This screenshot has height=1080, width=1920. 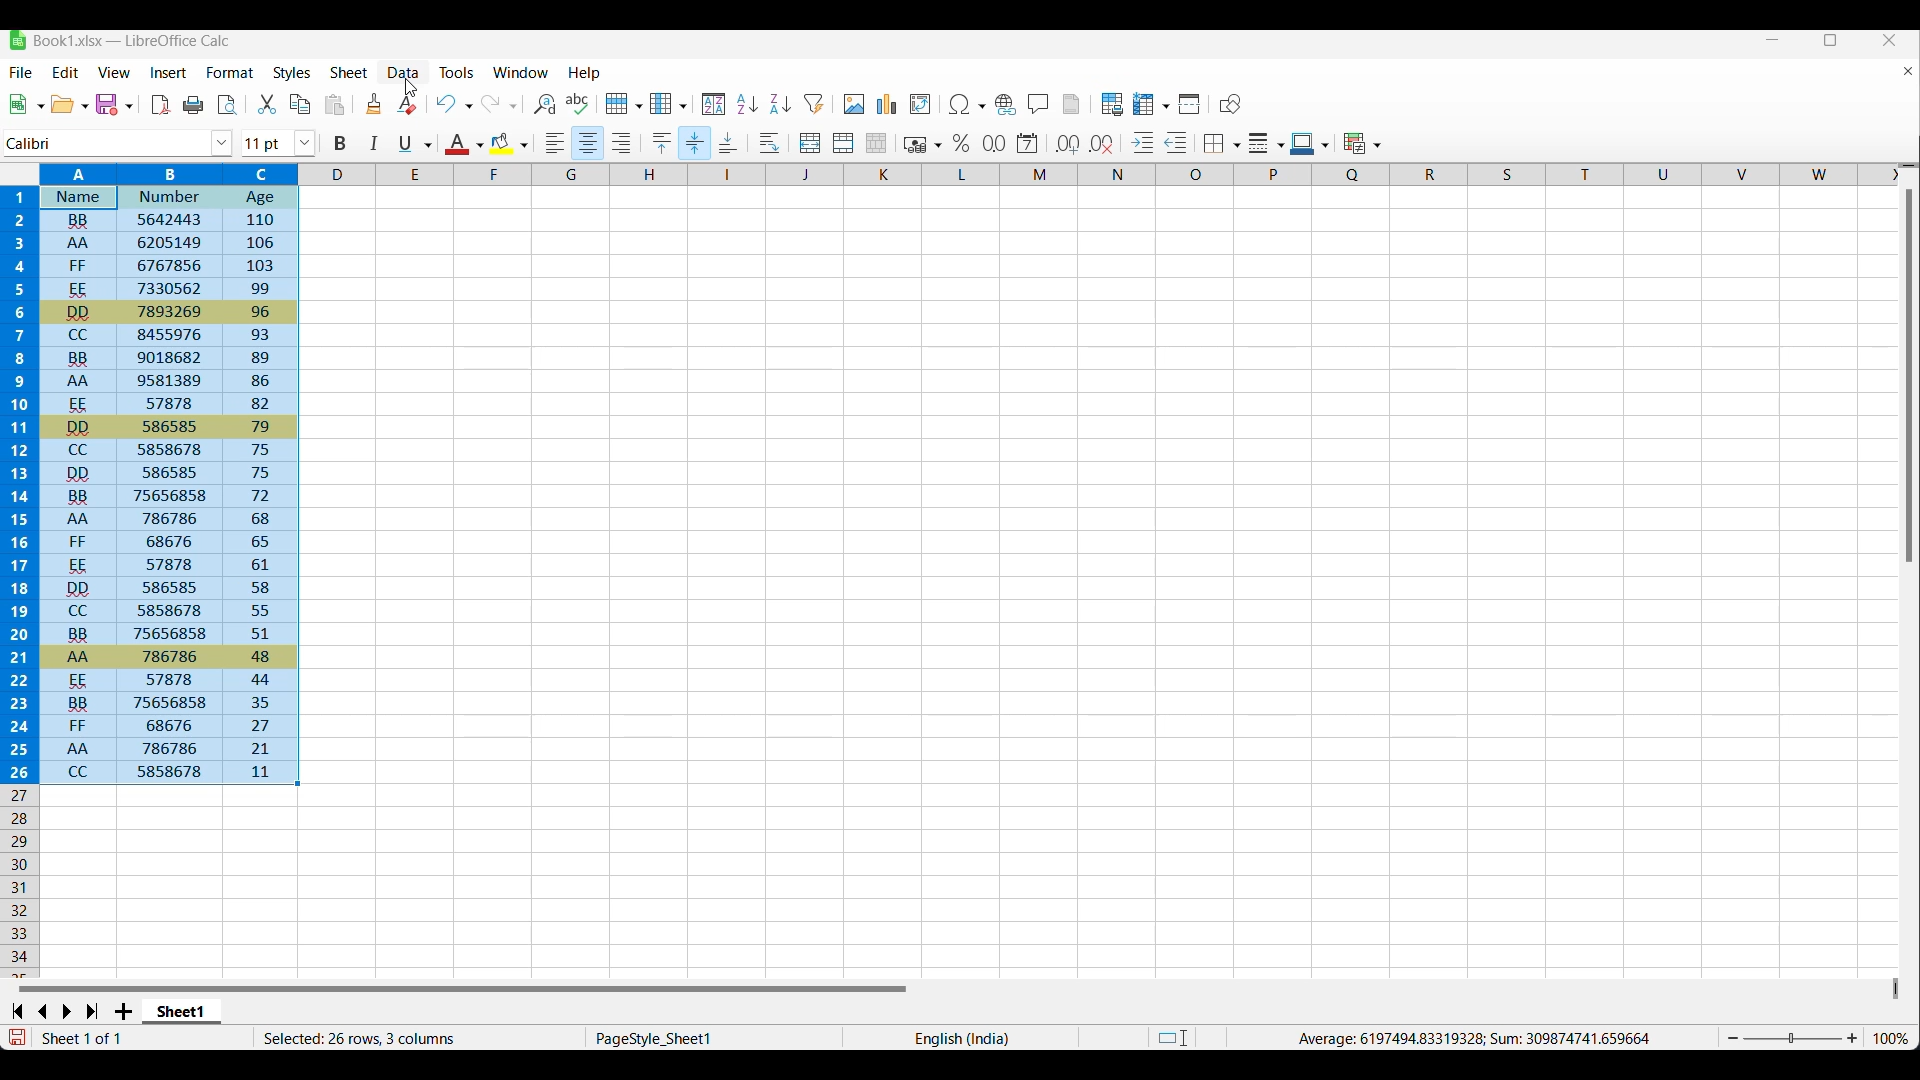 What do you see at coordinates (621, 143) in the screenshot?
I see `Align right` at bounding box center [621, 143].